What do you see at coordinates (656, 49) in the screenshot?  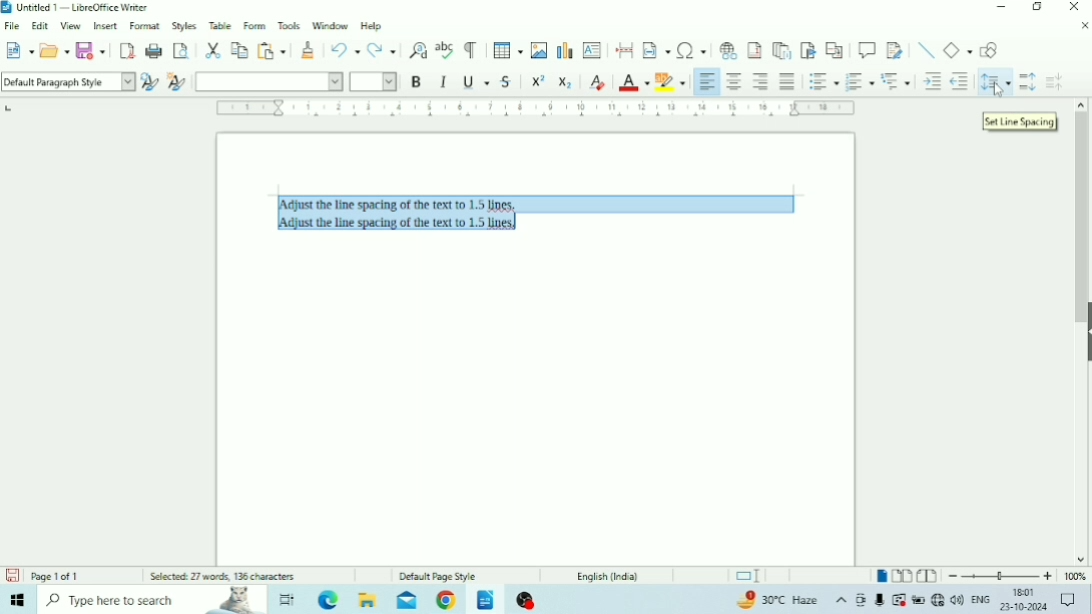 I see `Insert Field` at bounding box center [656, 49].